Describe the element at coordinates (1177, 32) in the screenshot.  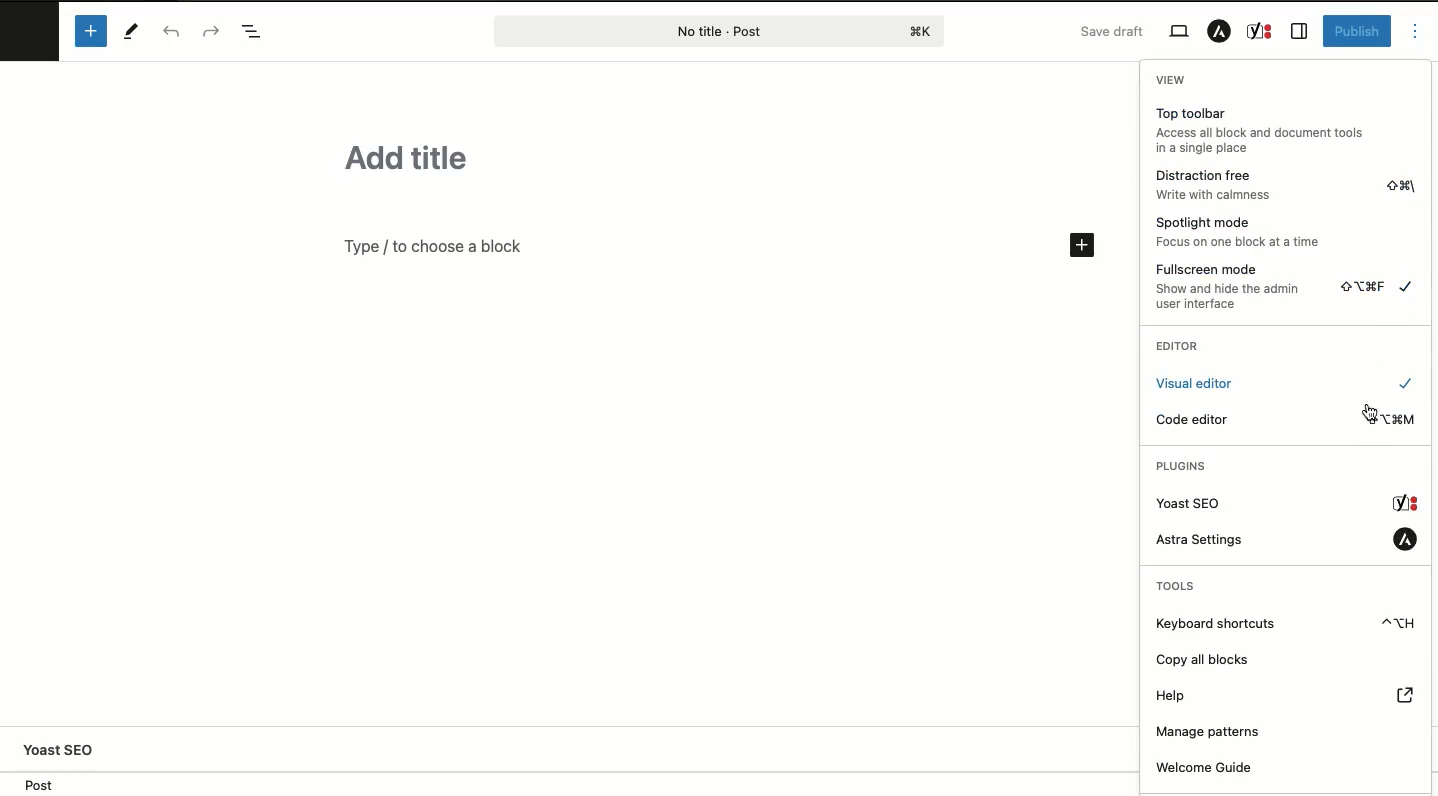
I see `View` at that location.